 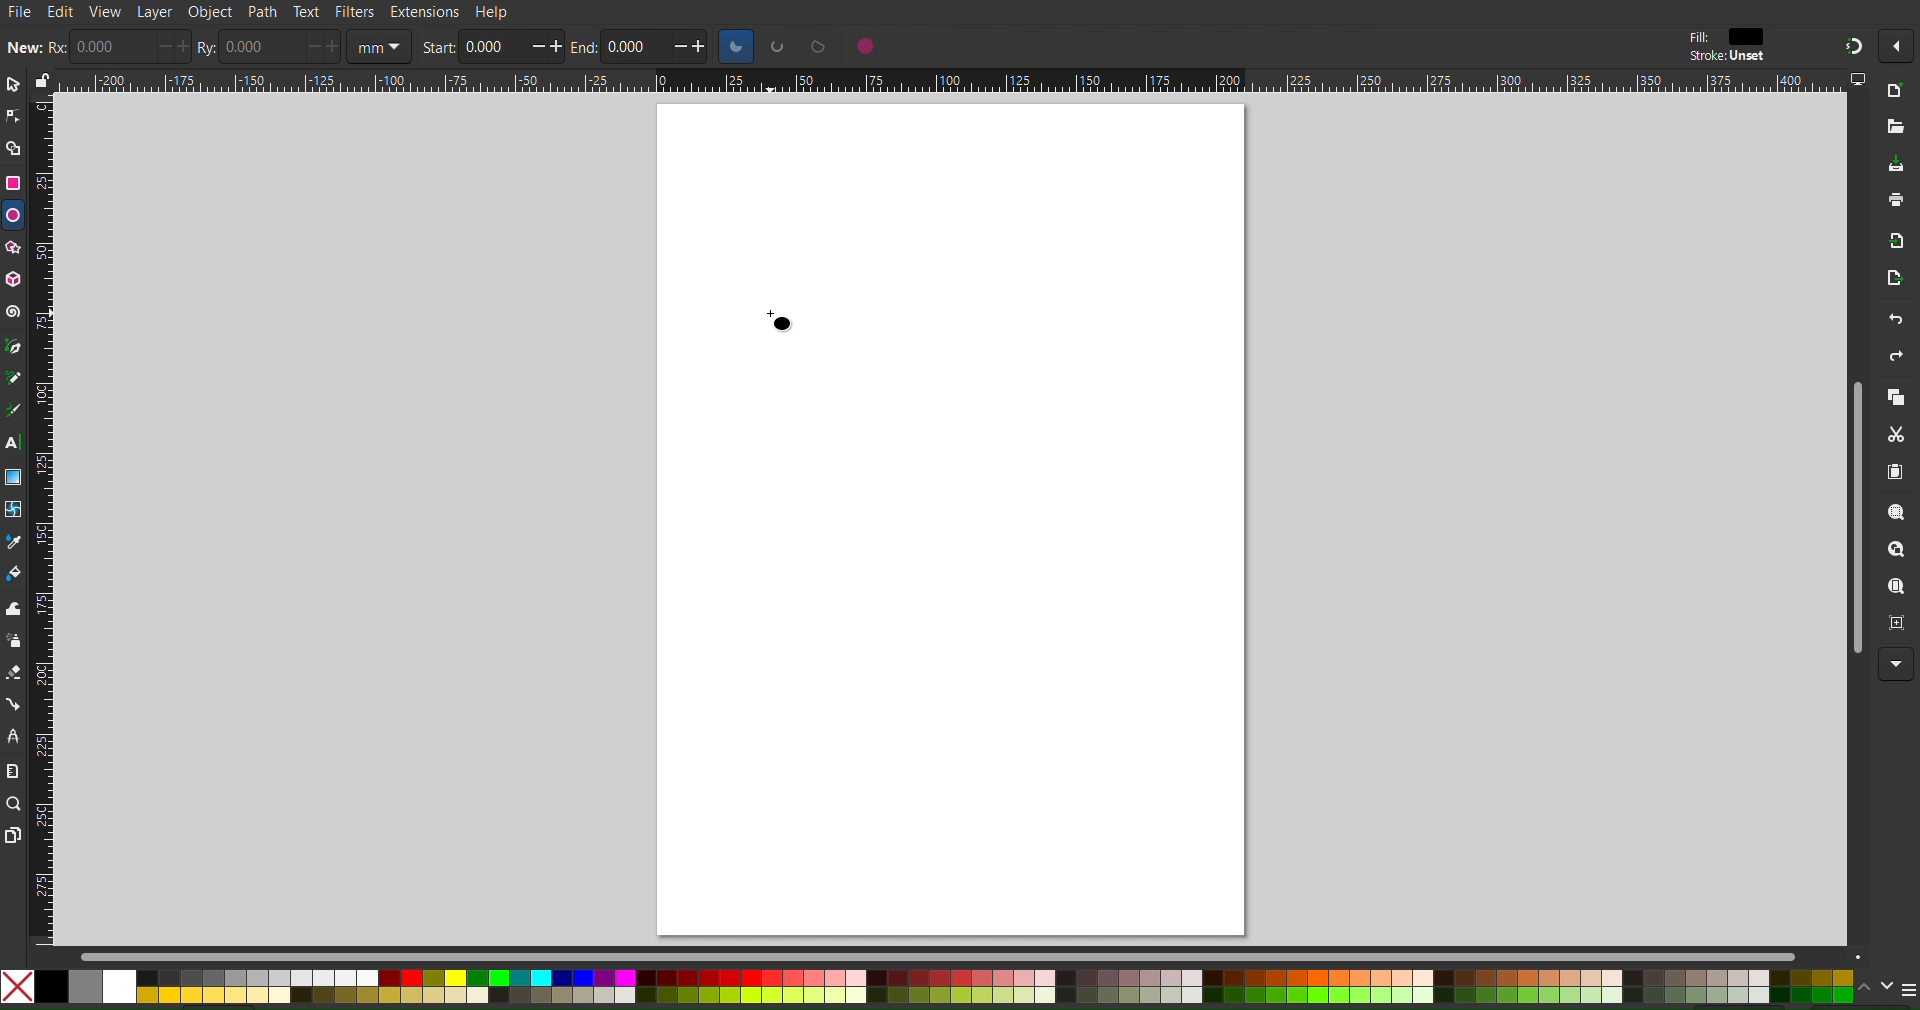 I want to click on Circle Pointer, so click(x=785, y=323).